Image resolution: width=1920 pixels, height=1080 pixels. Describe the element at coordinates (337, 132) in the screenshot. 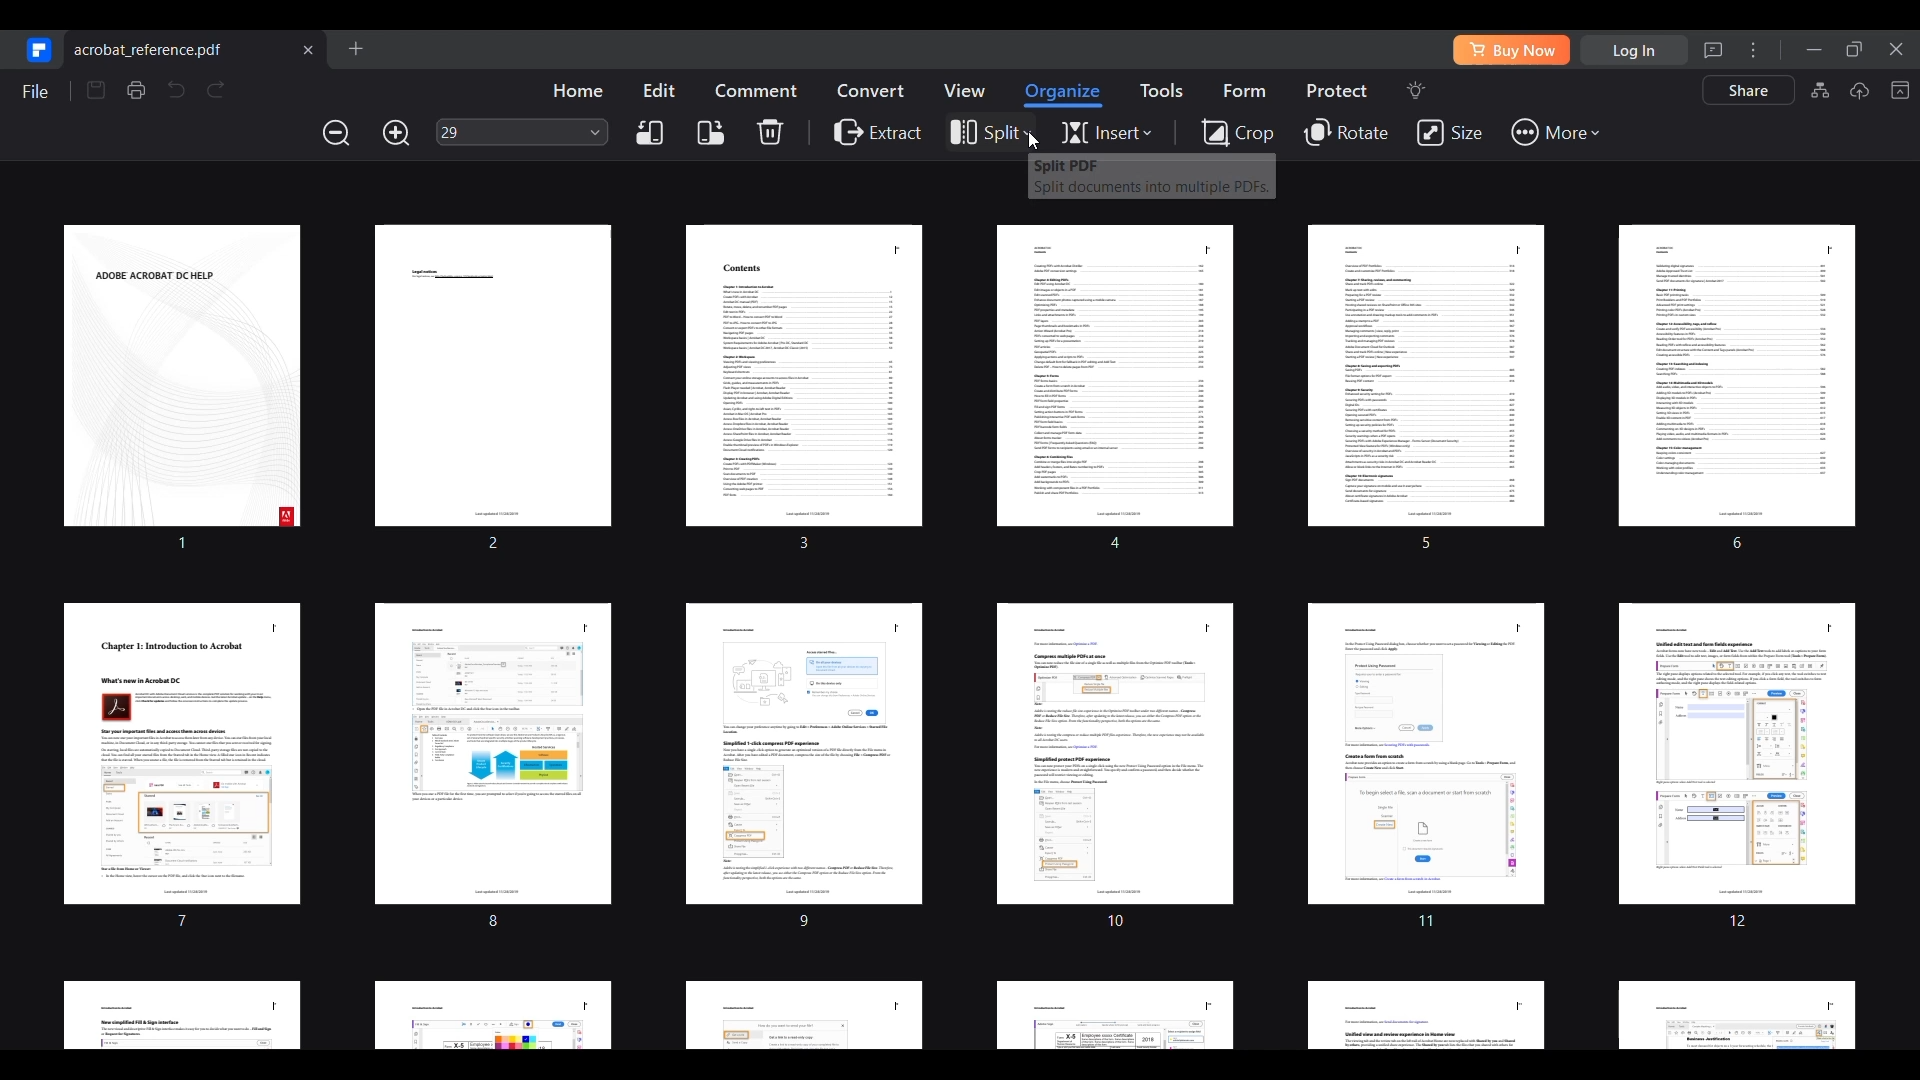

I see `Zoom out` at that location.